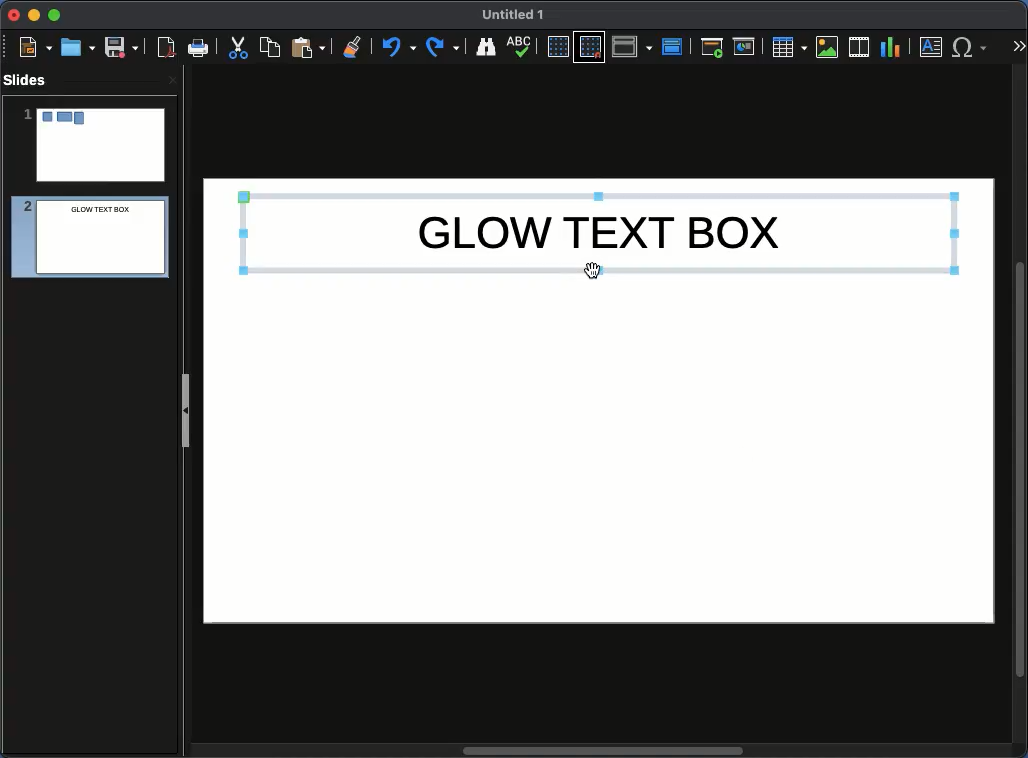  Describe the element at coordinates (747, 47) in the screenshot. I see `Current slide` at that location.